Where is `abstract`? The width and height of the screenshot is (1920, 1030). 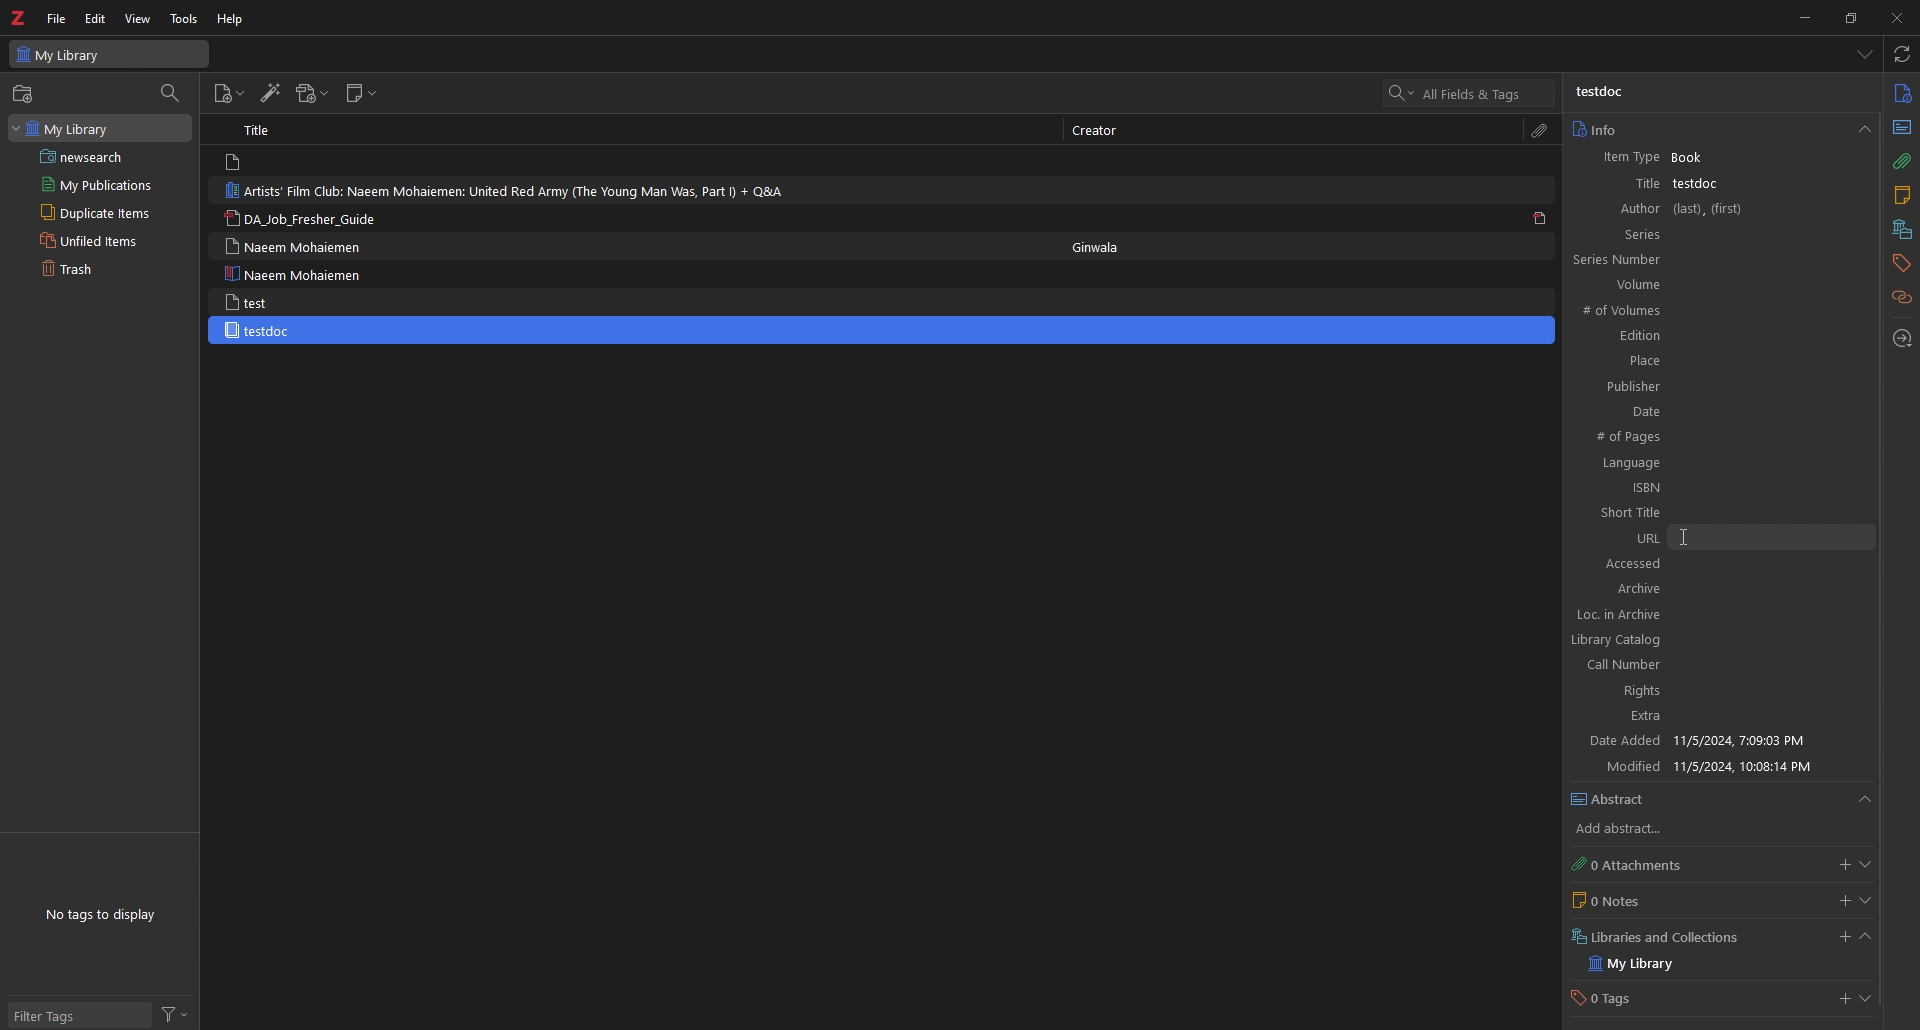 abstract is located at coordinates (1899, 128).